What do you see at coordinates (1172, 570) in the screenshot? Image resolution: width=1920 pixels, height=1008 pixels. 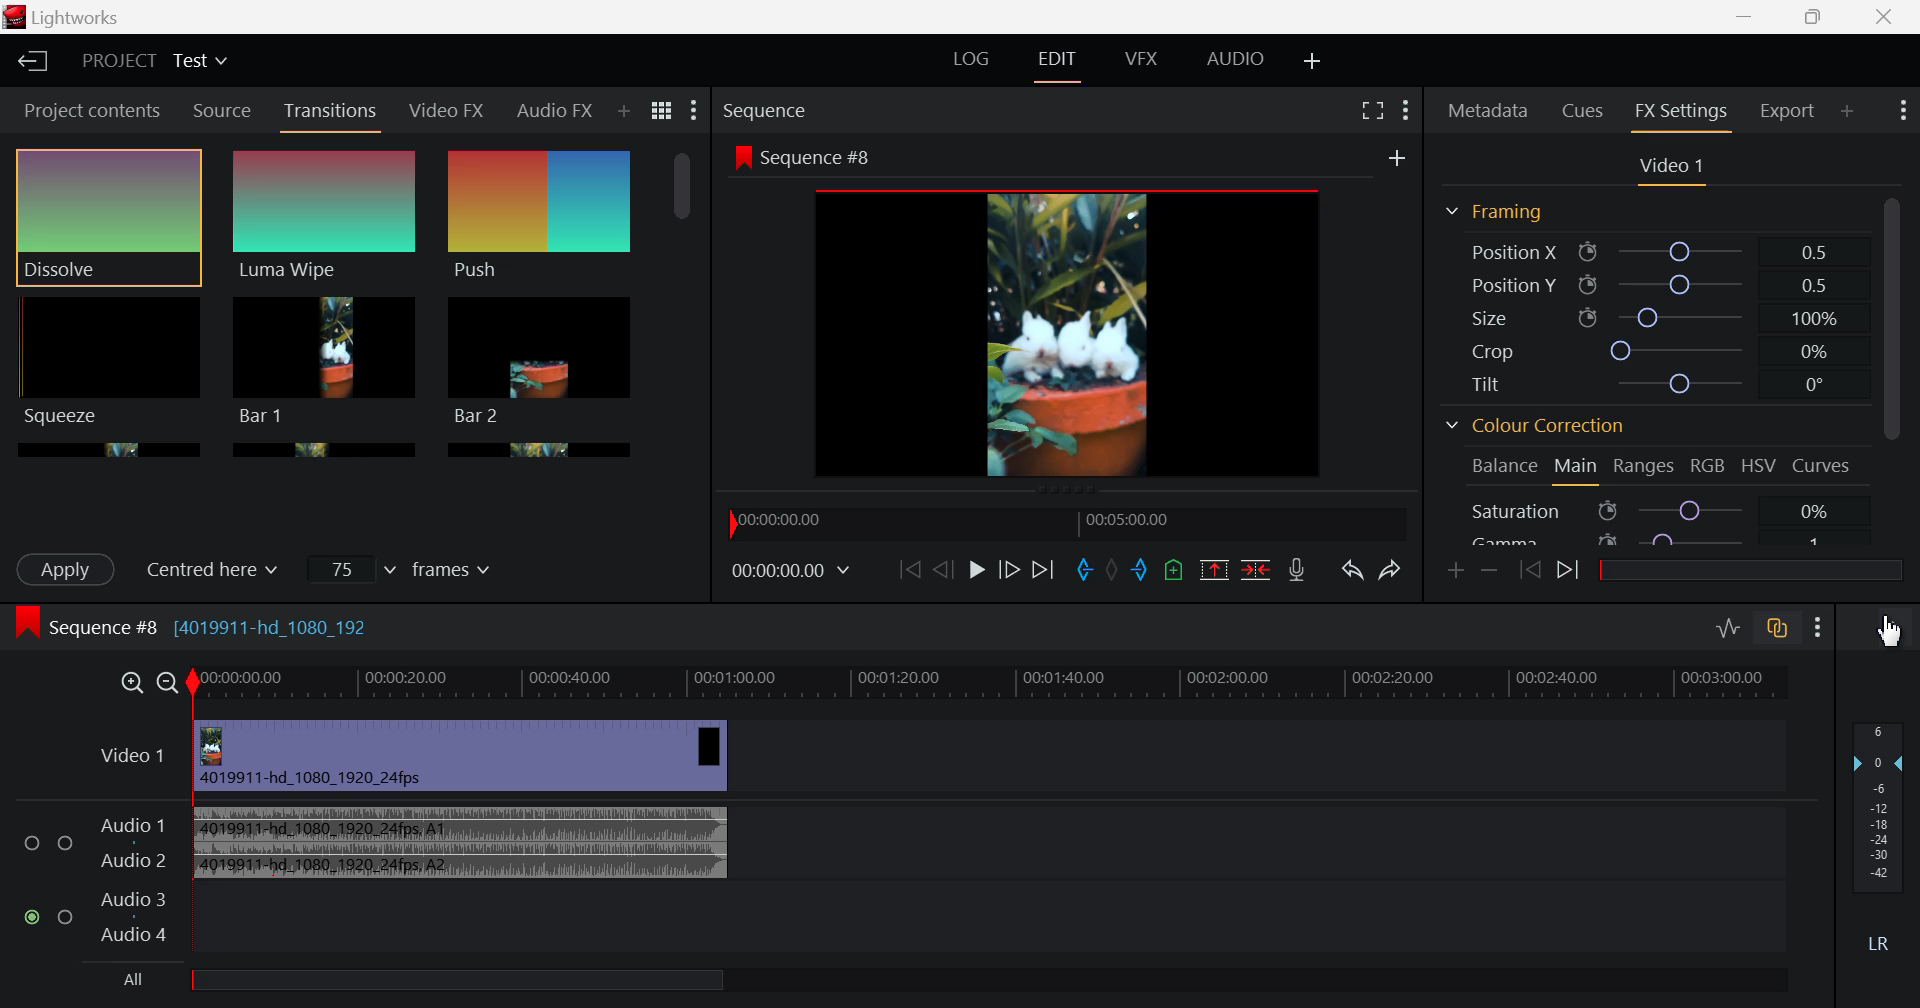 I see `Mark Cue` at bounding box center [1172, 570].